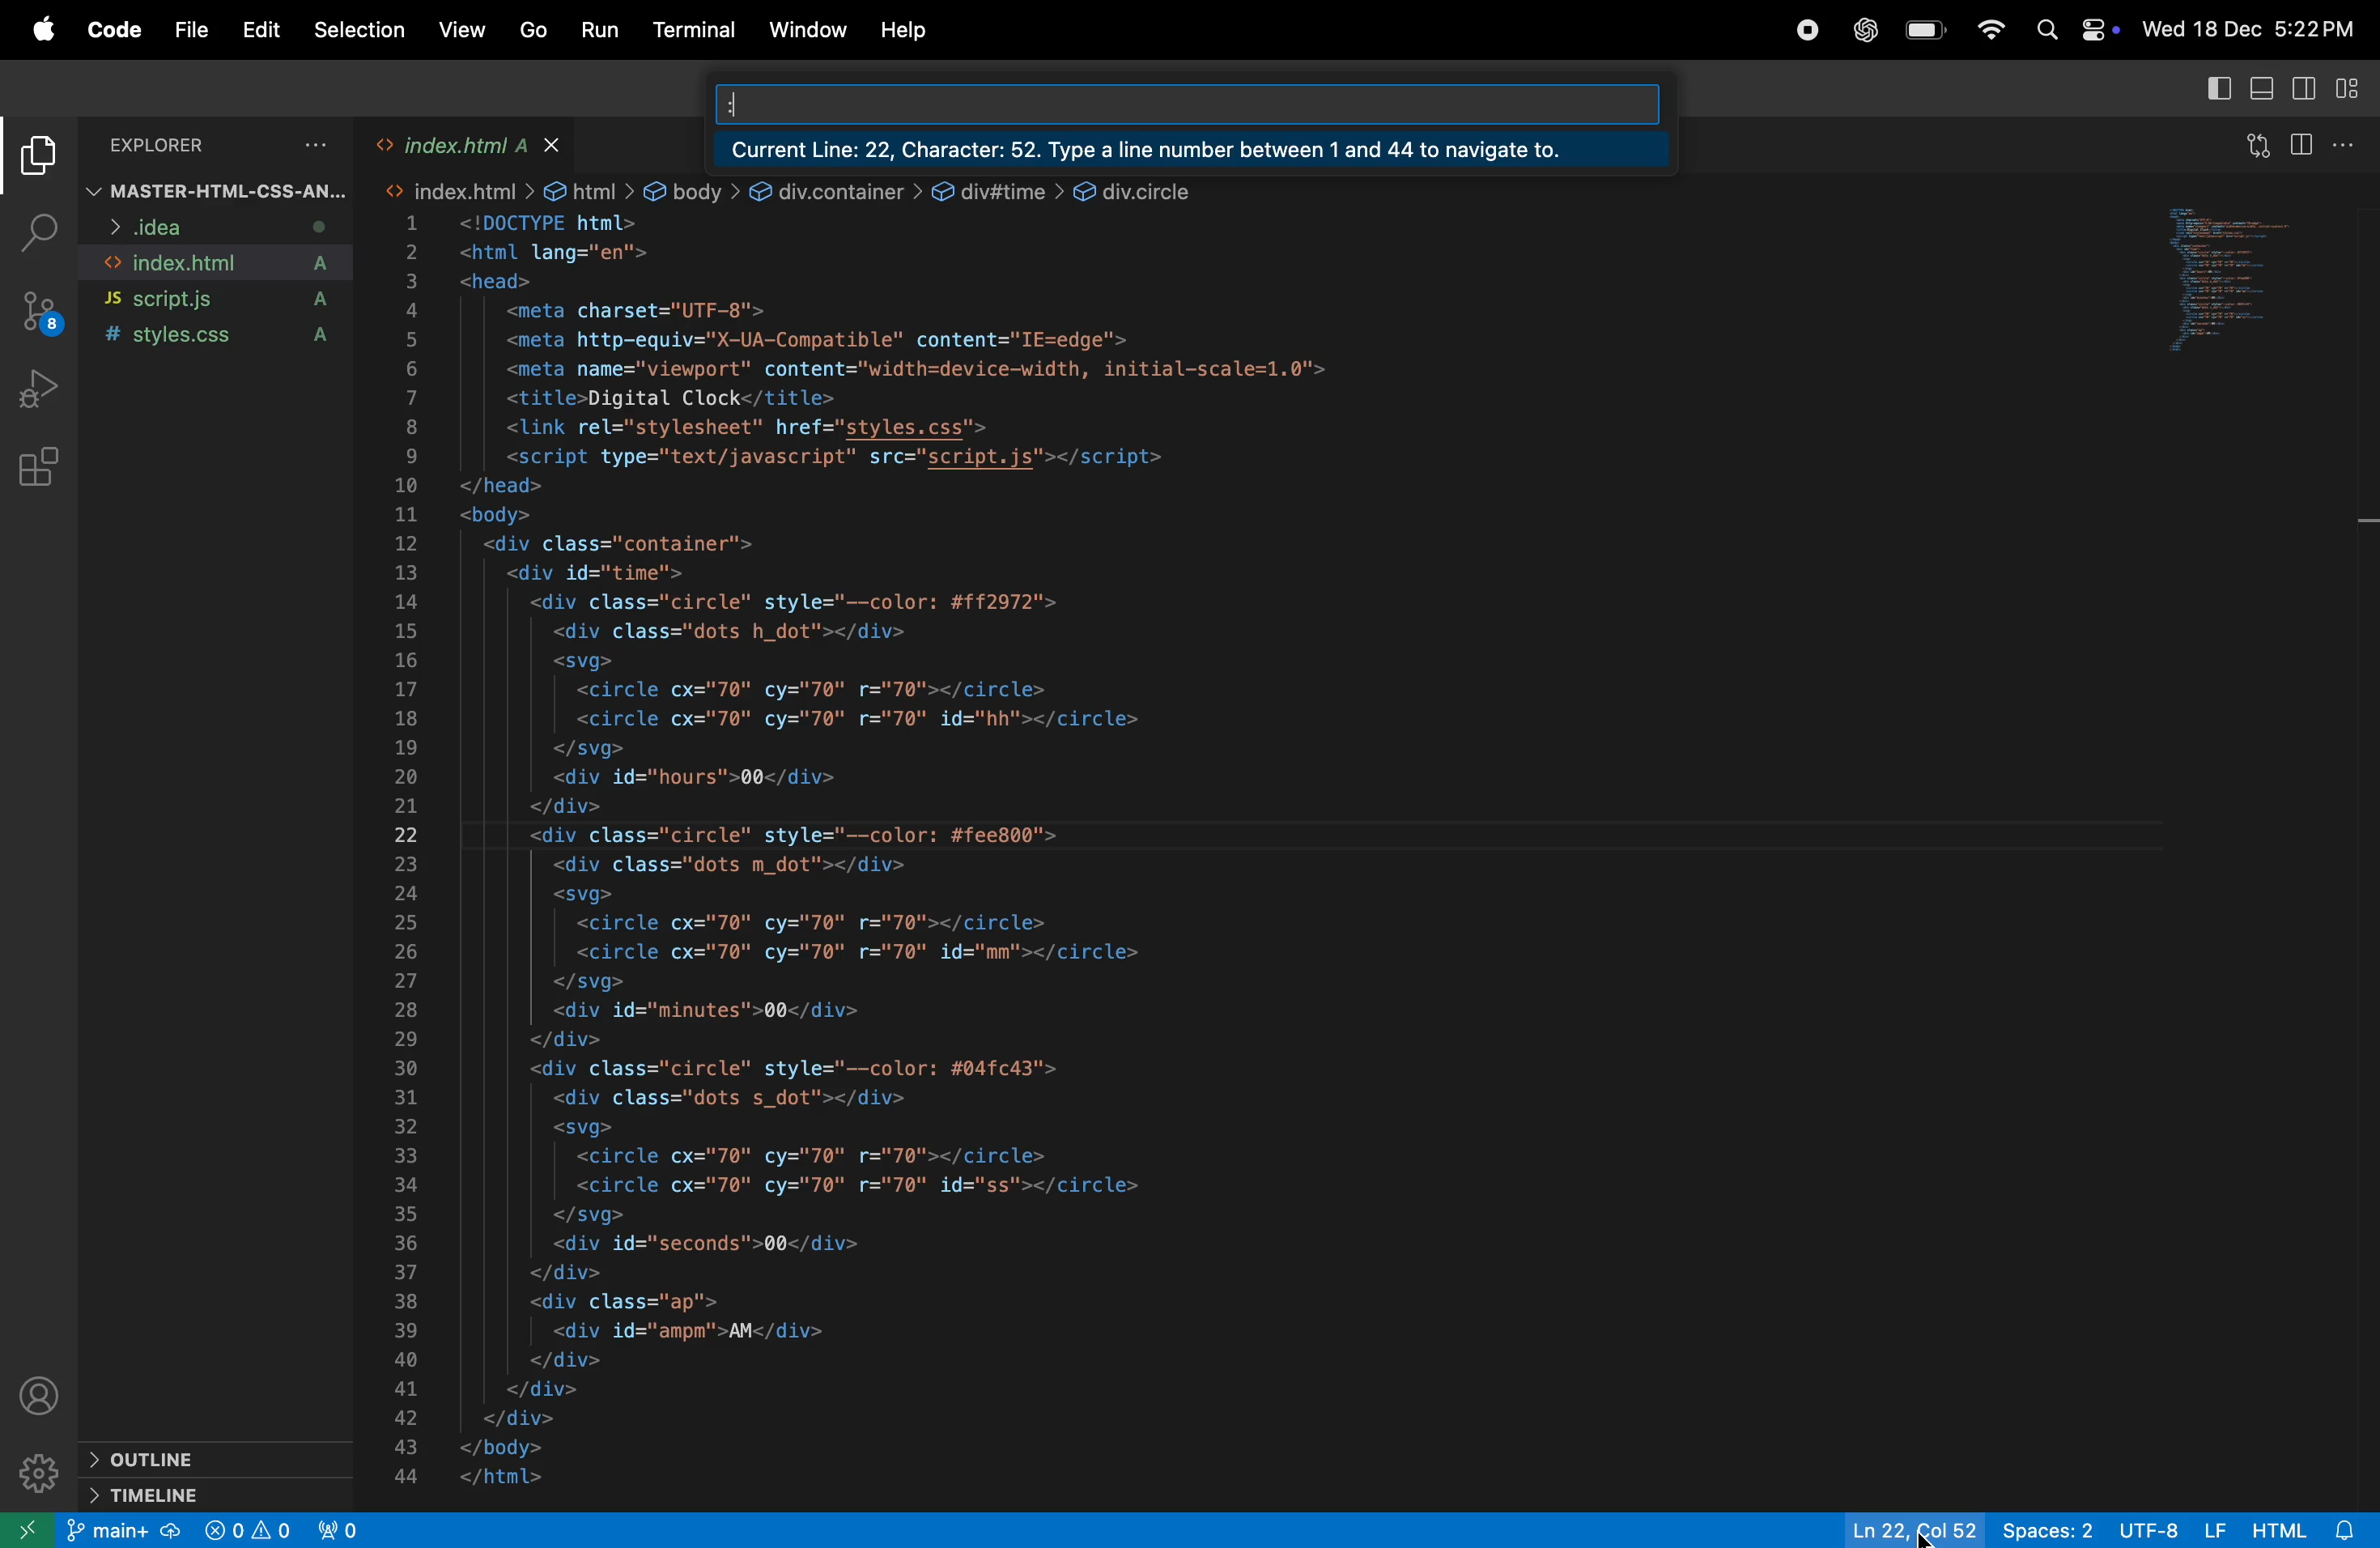 This screenshot has height=1548, width=2380. Describe the element at coordinates (1925, 1533) in the screenshot. I see `cursor` at that location.